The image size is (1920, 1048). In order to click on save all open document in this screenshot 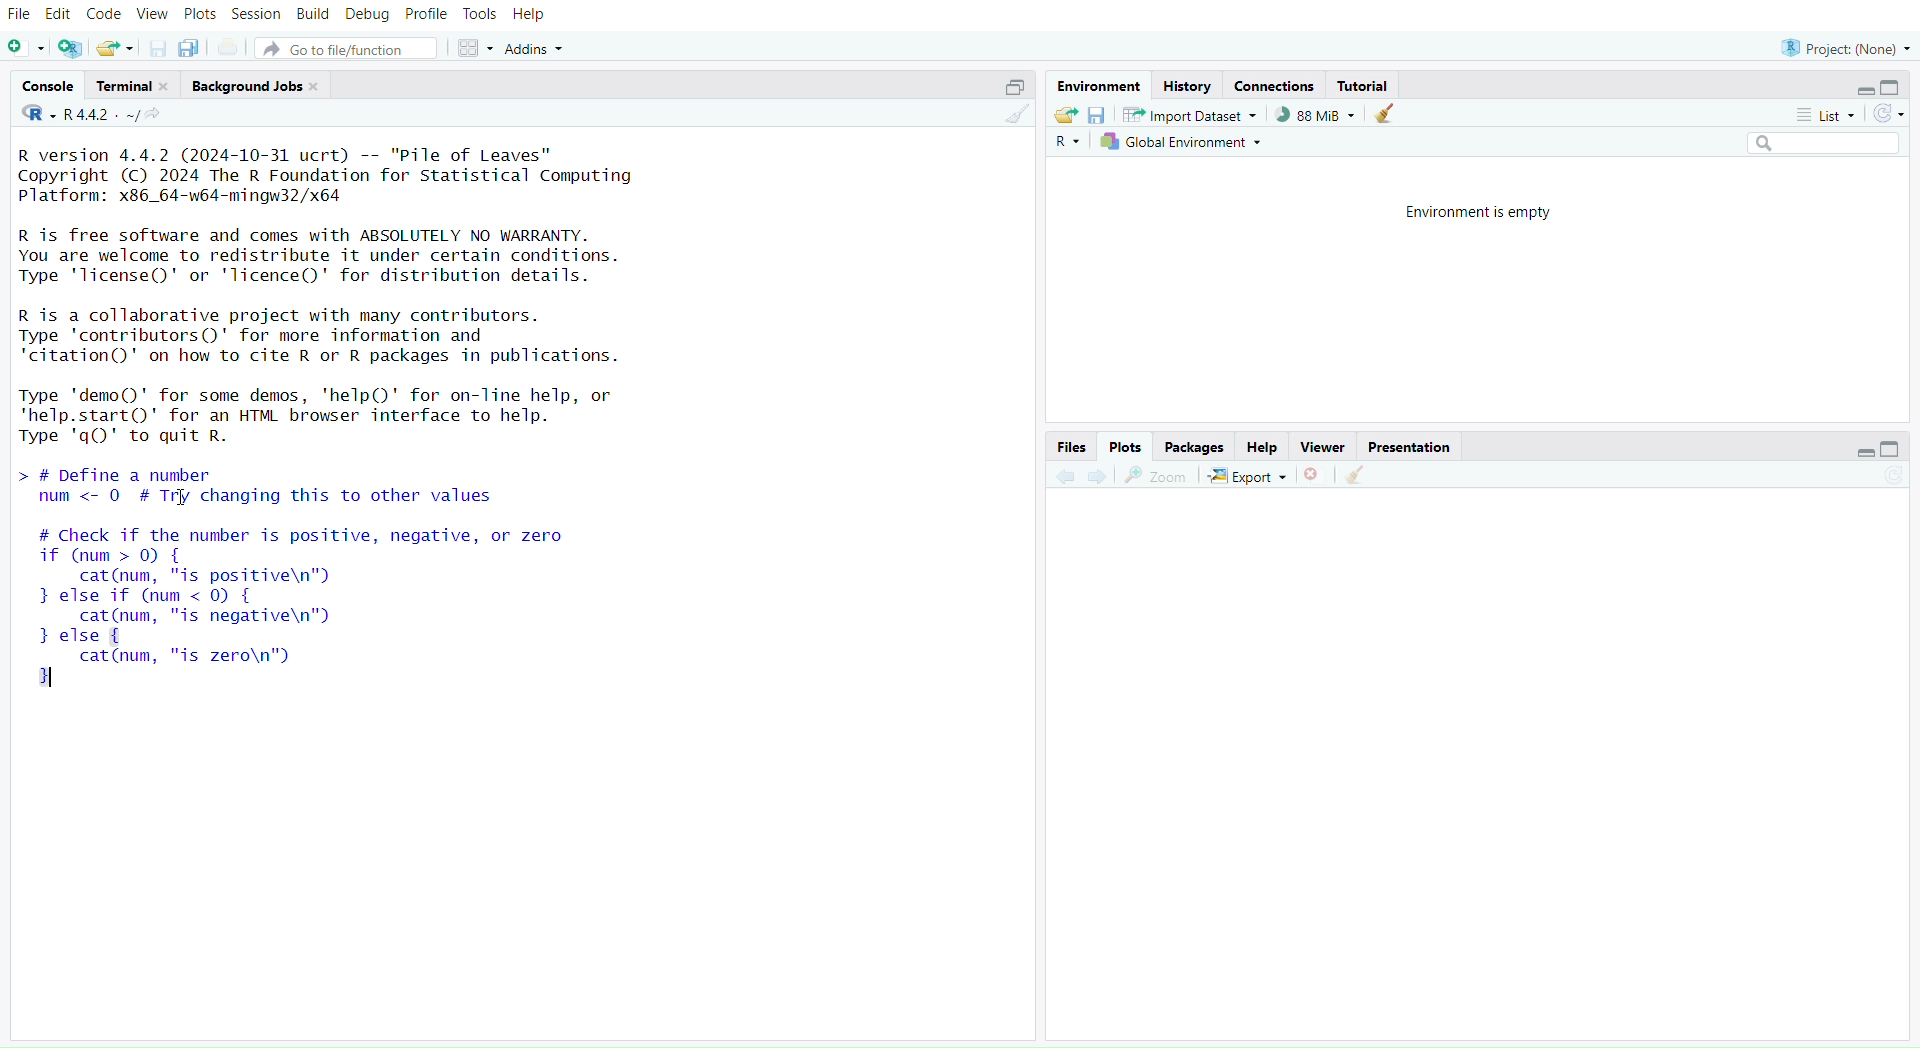, I will do `click(188, 49)`.